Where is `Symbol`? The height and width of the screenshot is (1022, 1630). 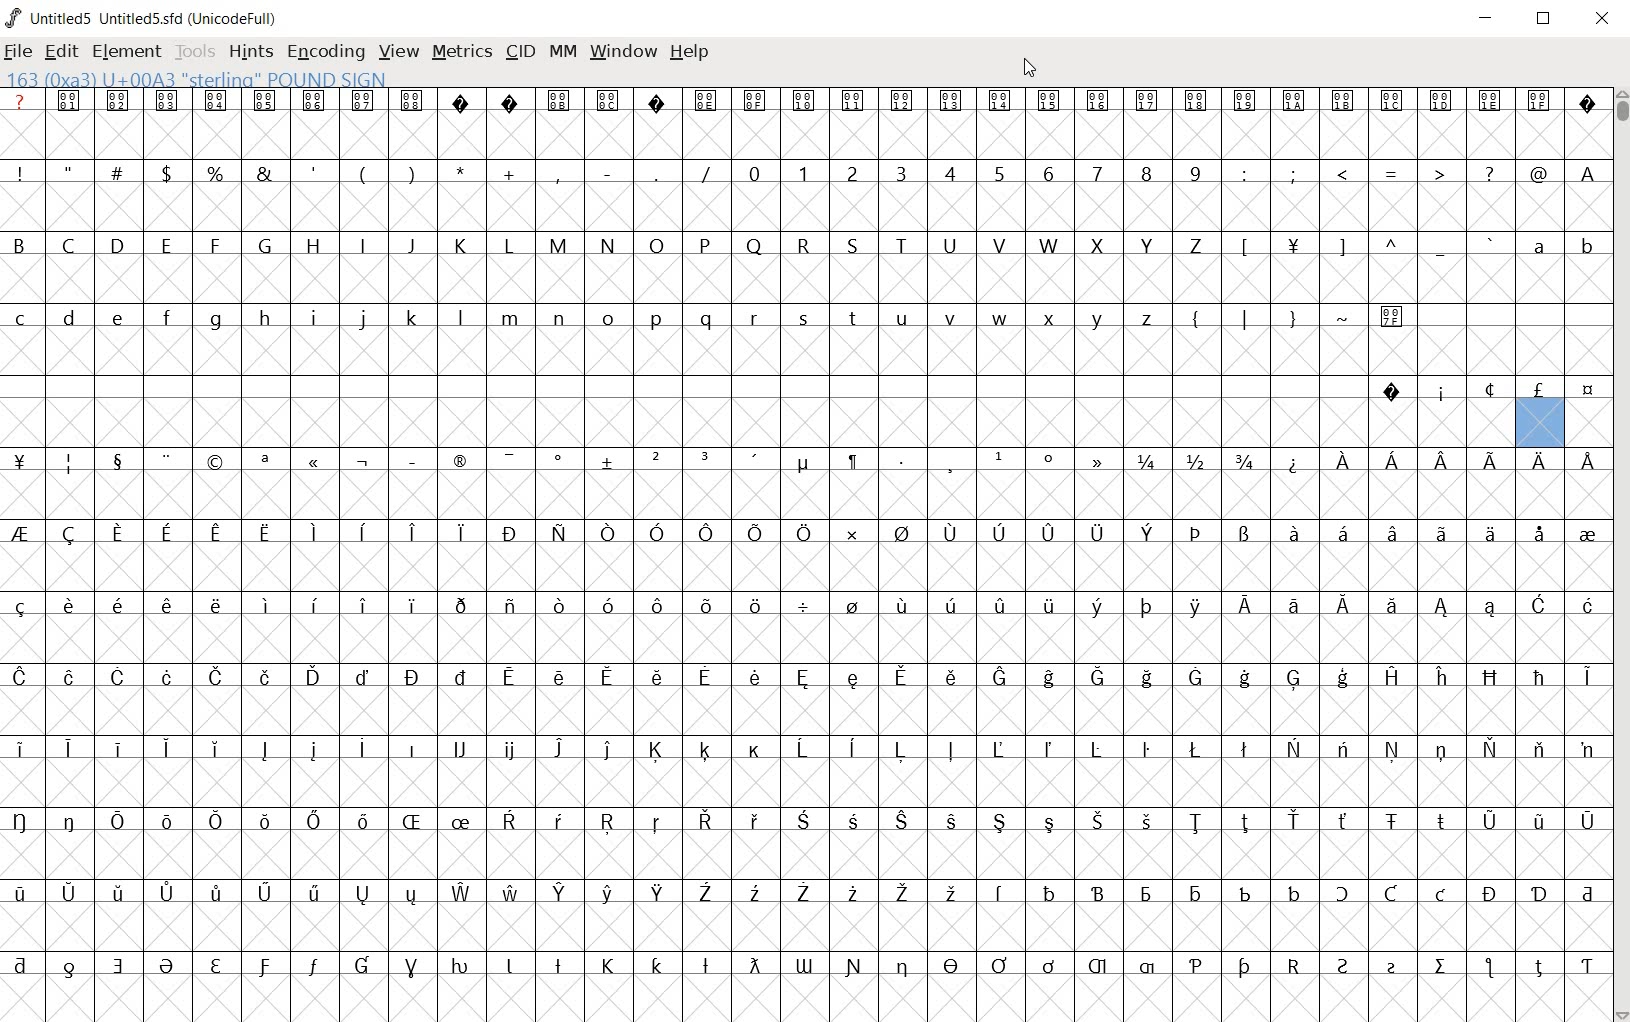
Symbol is located at coordinates (1101, 460).